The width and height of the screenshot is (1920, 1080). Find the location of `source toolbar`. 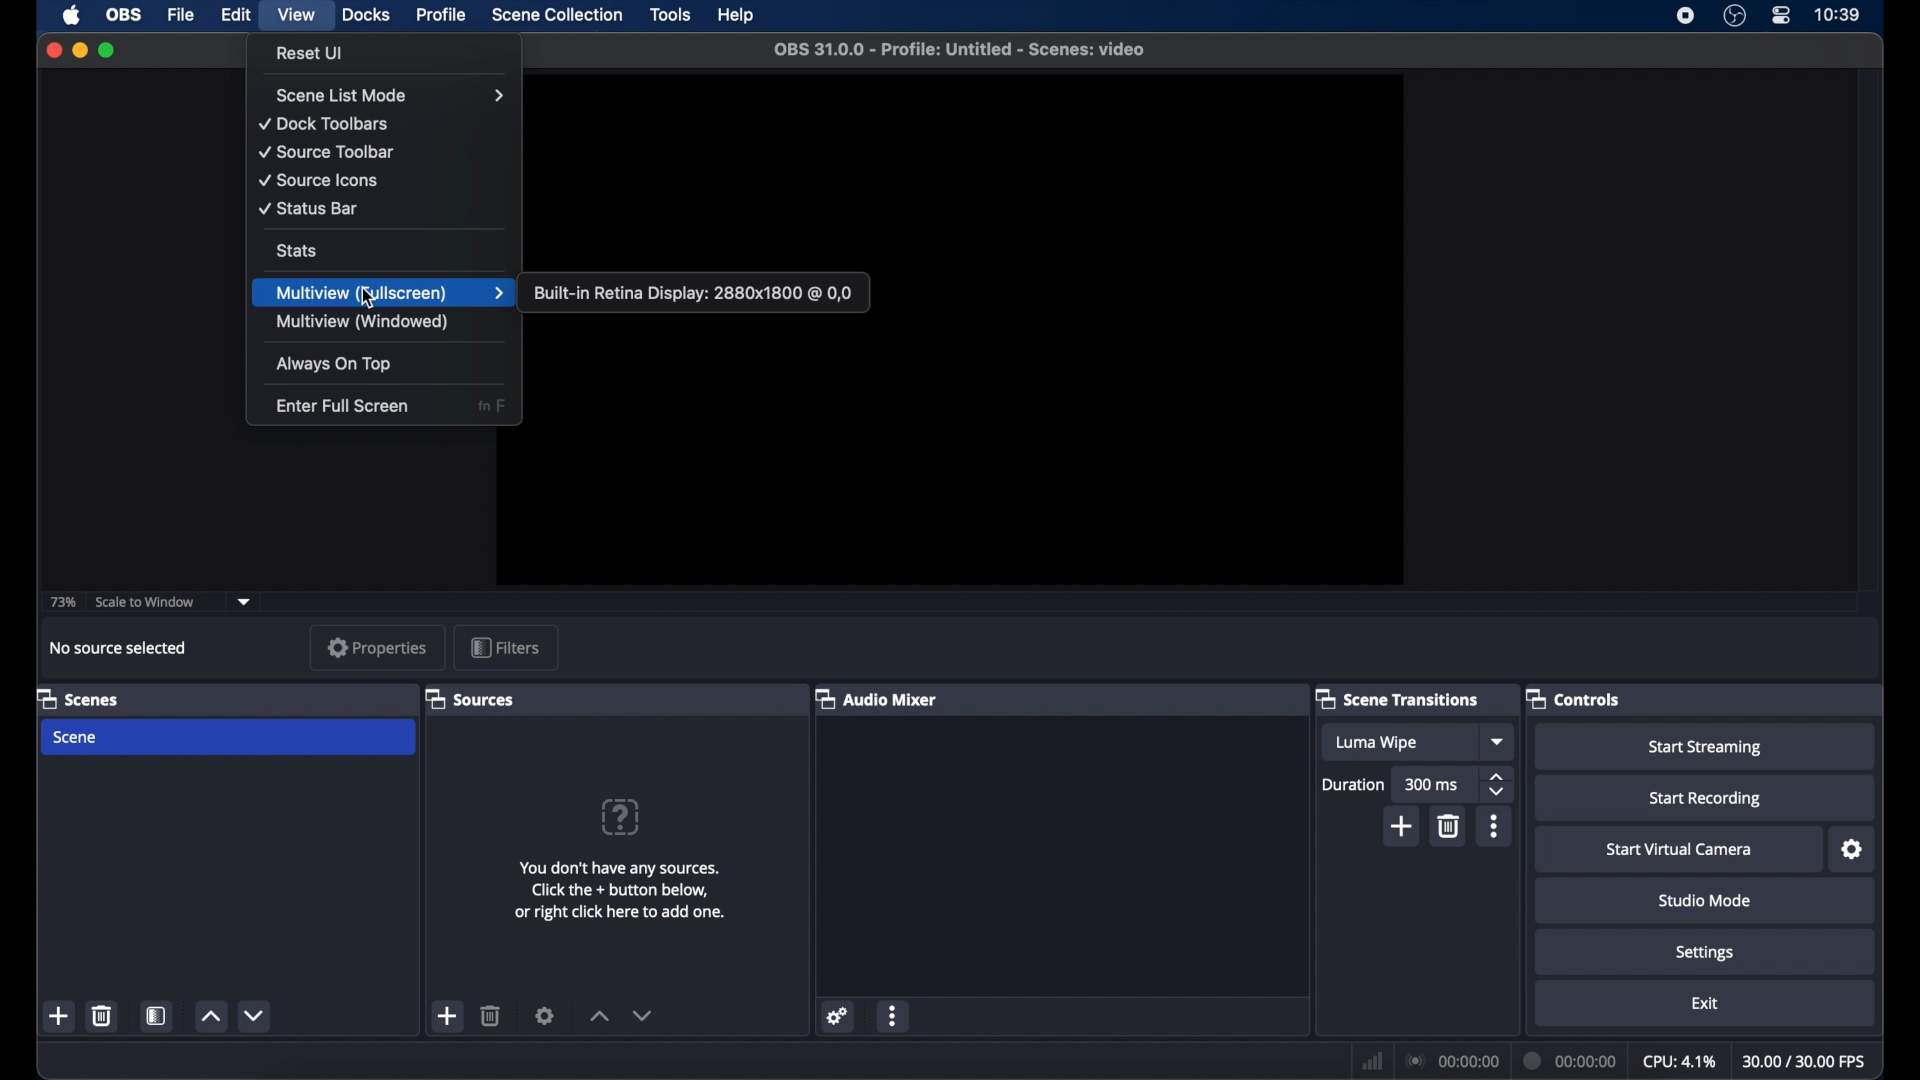

source toolbar is located at coordinates (328, 152).